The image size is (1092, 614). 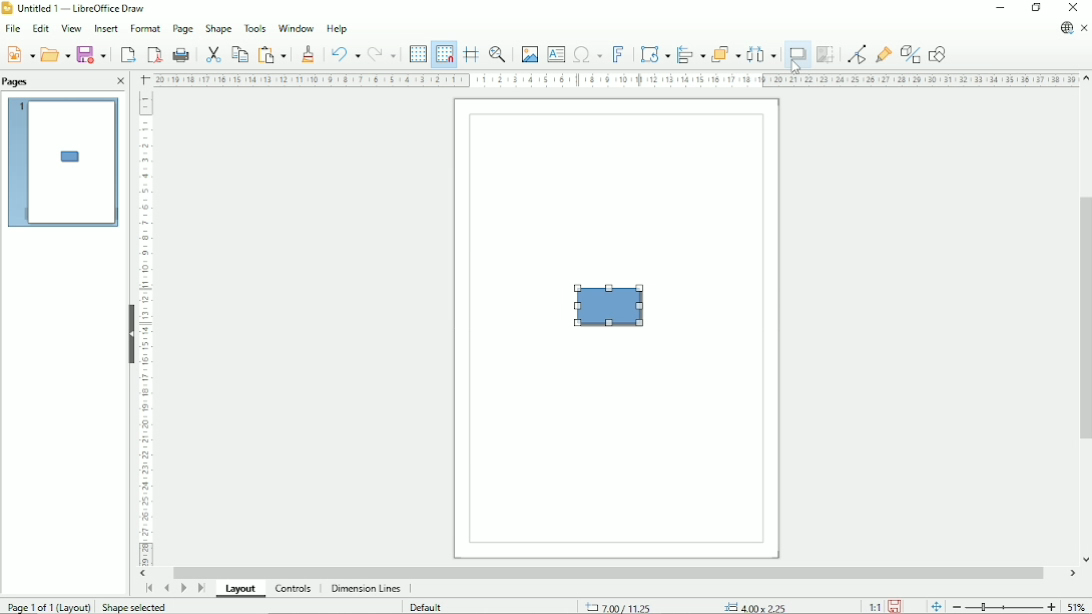 What do you see at coordinates (183, 27) in the screenshot?
I see `Page` at bounding box center [183, 27].